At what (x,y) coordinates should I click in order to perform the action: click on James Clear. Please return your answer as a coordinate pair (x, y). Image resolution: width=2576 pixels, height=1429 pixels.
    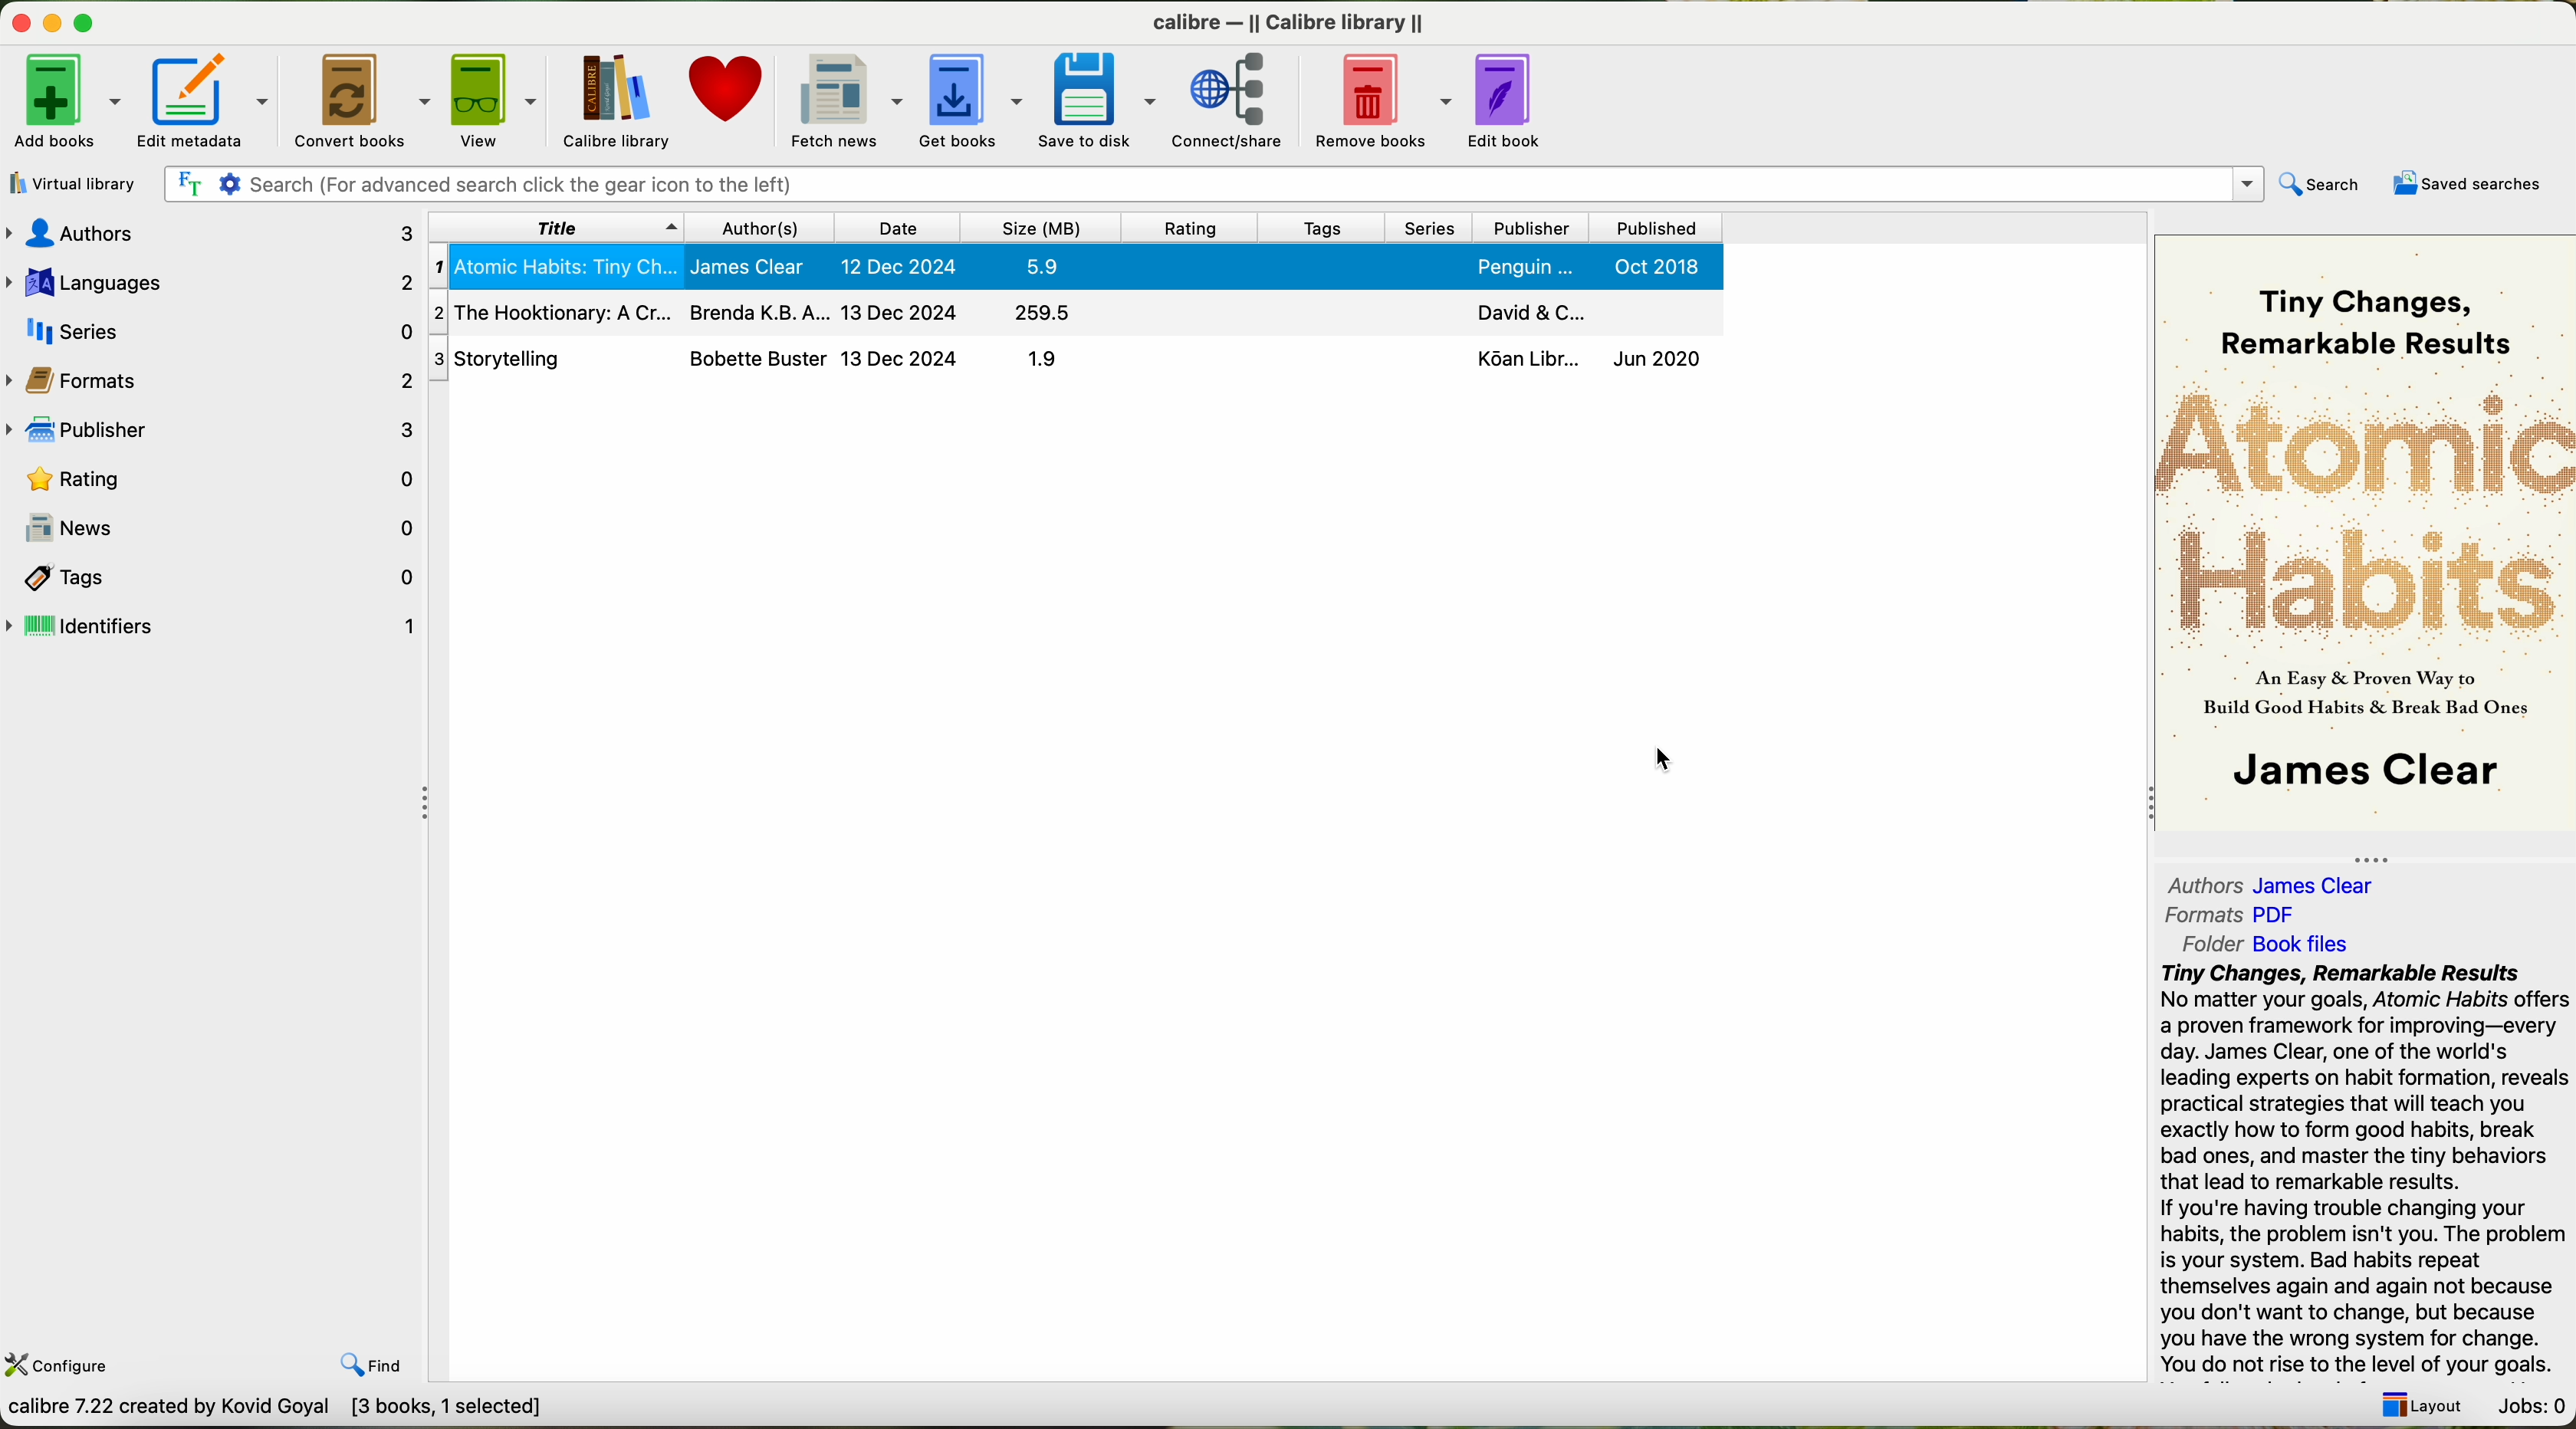
    Looking at the image, I should click on (2322, 886).